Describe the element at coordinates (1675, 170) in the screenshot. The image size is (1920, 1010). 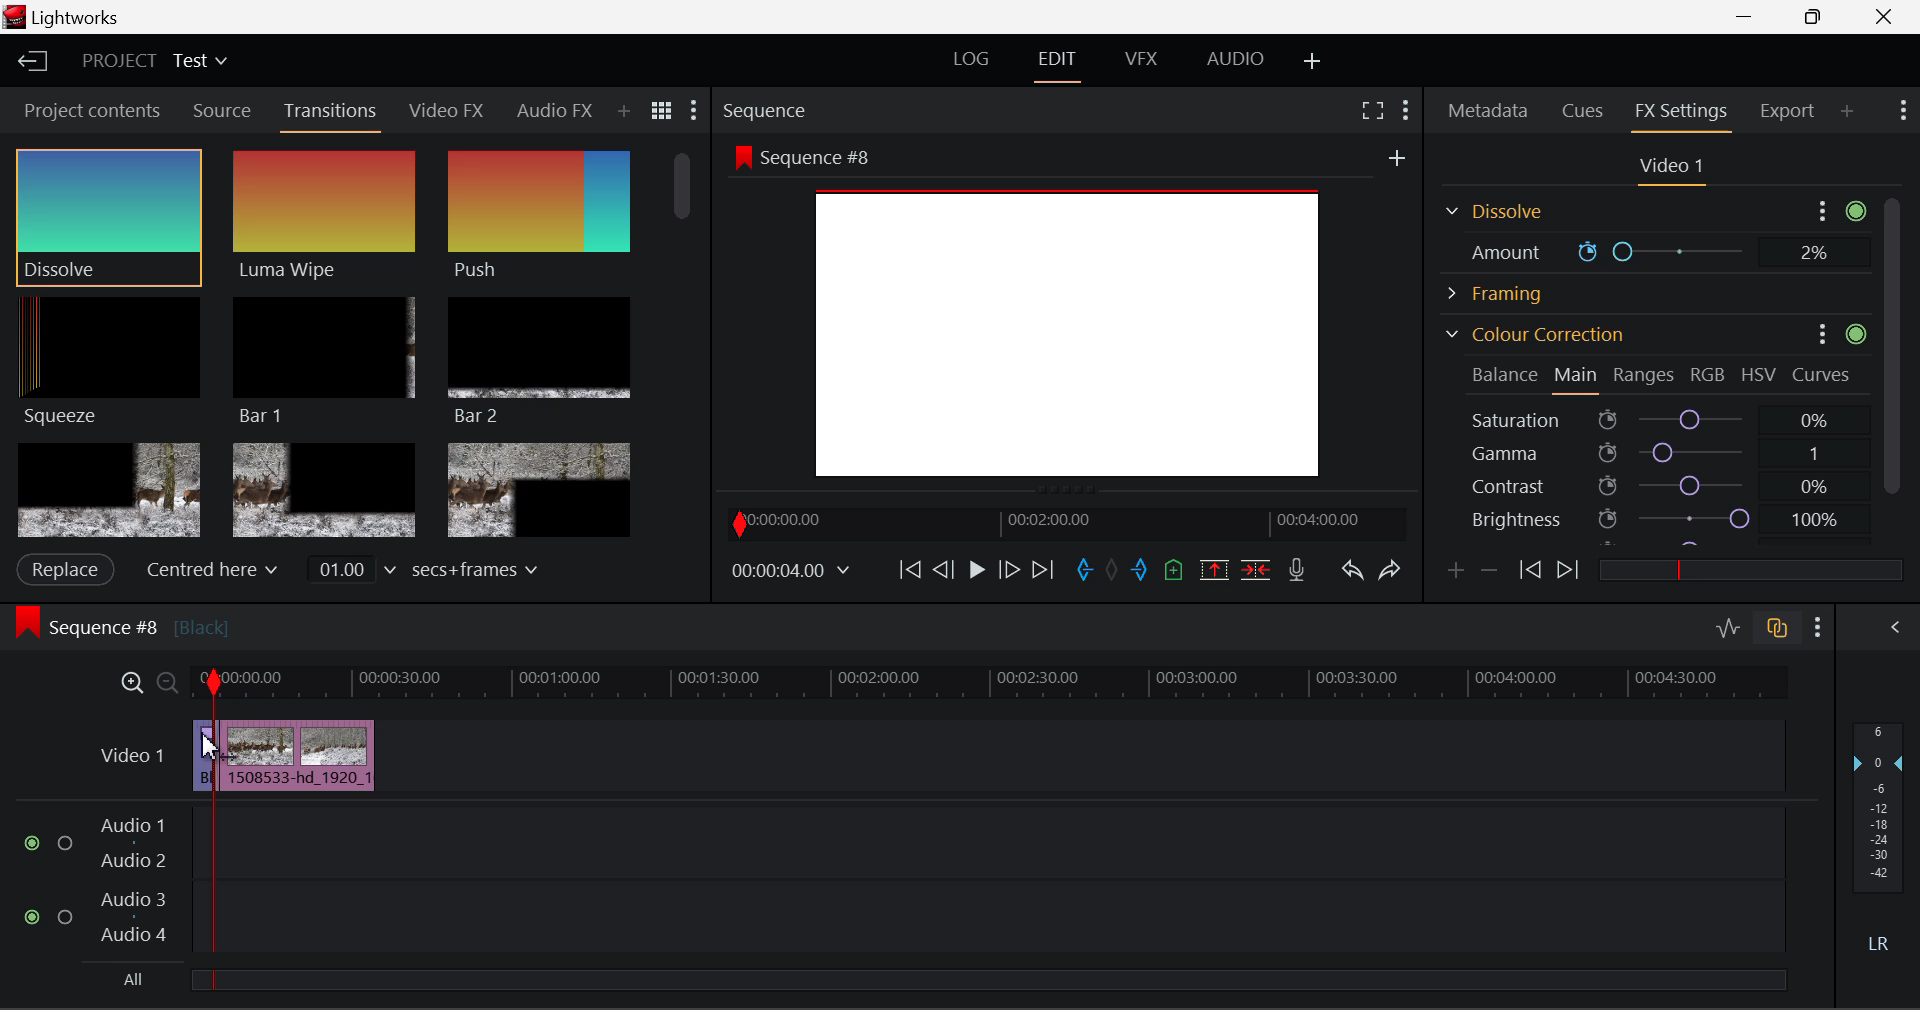
I see `Video 1 Settings` at that location.